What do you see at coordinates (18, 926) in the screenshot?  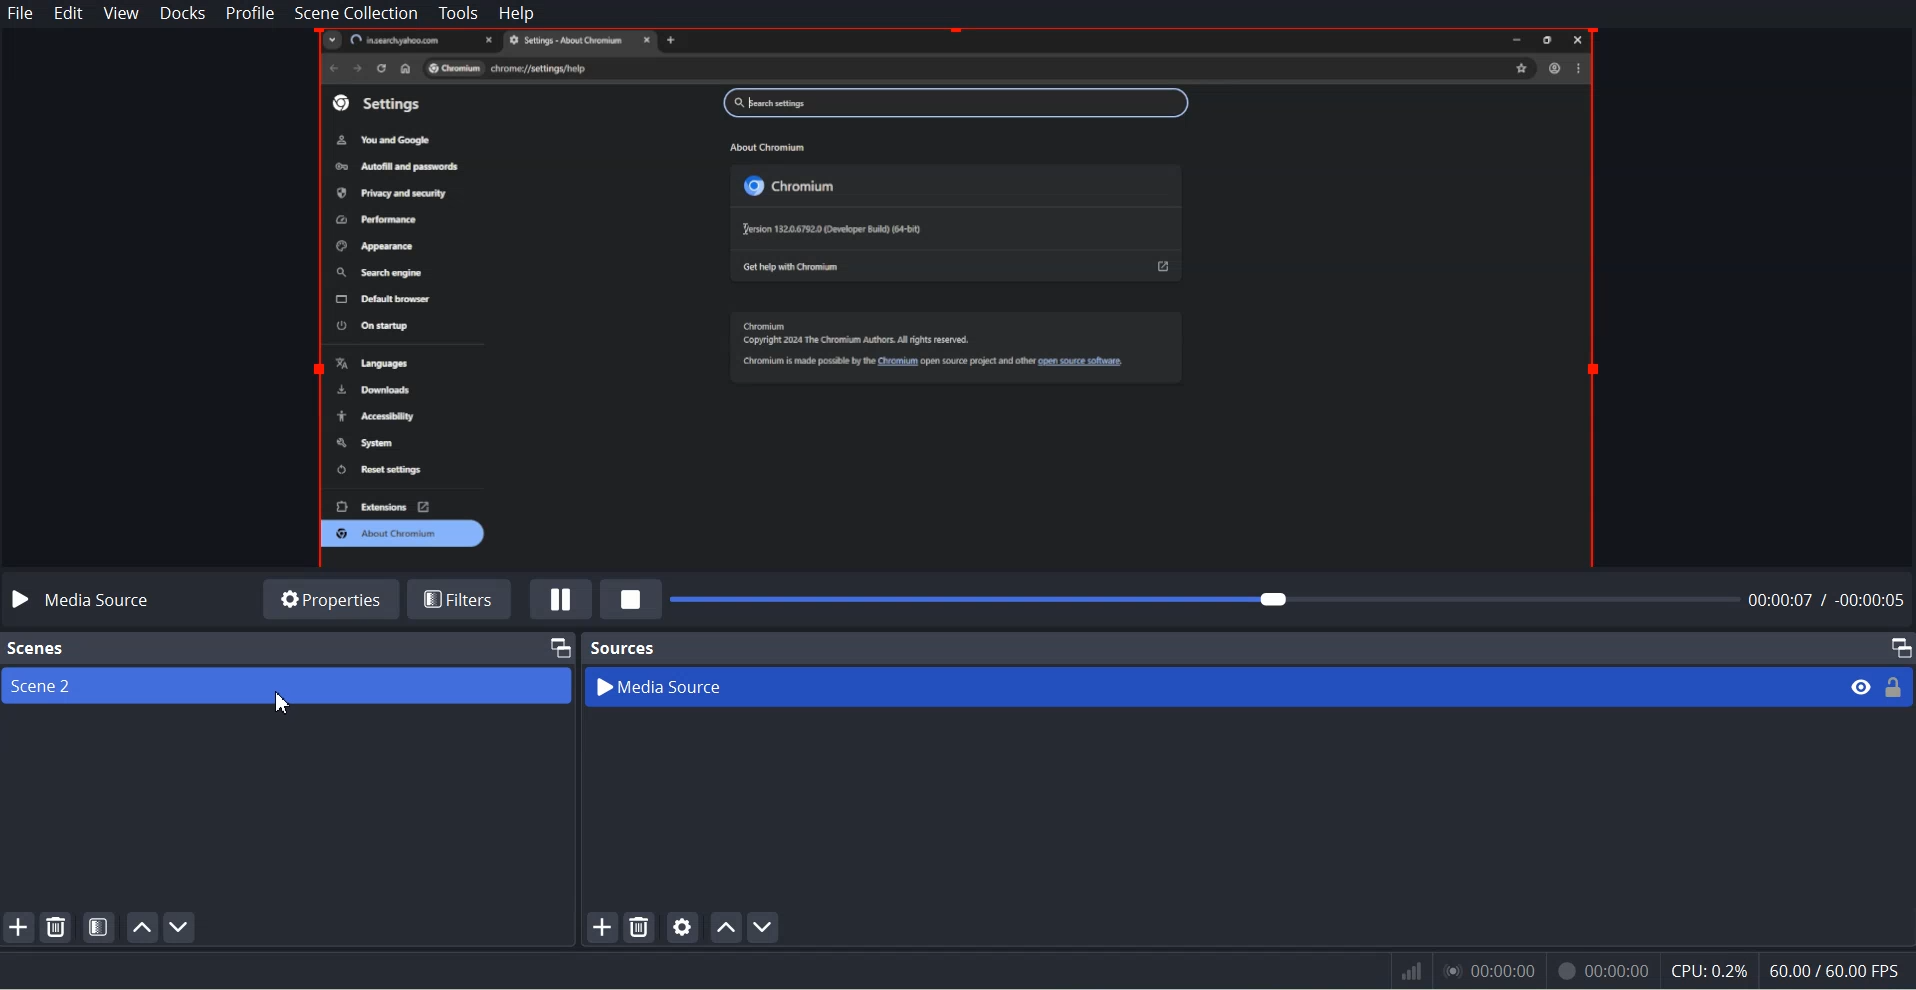 I see `Add SCENE` at bounding box center [18, 926].